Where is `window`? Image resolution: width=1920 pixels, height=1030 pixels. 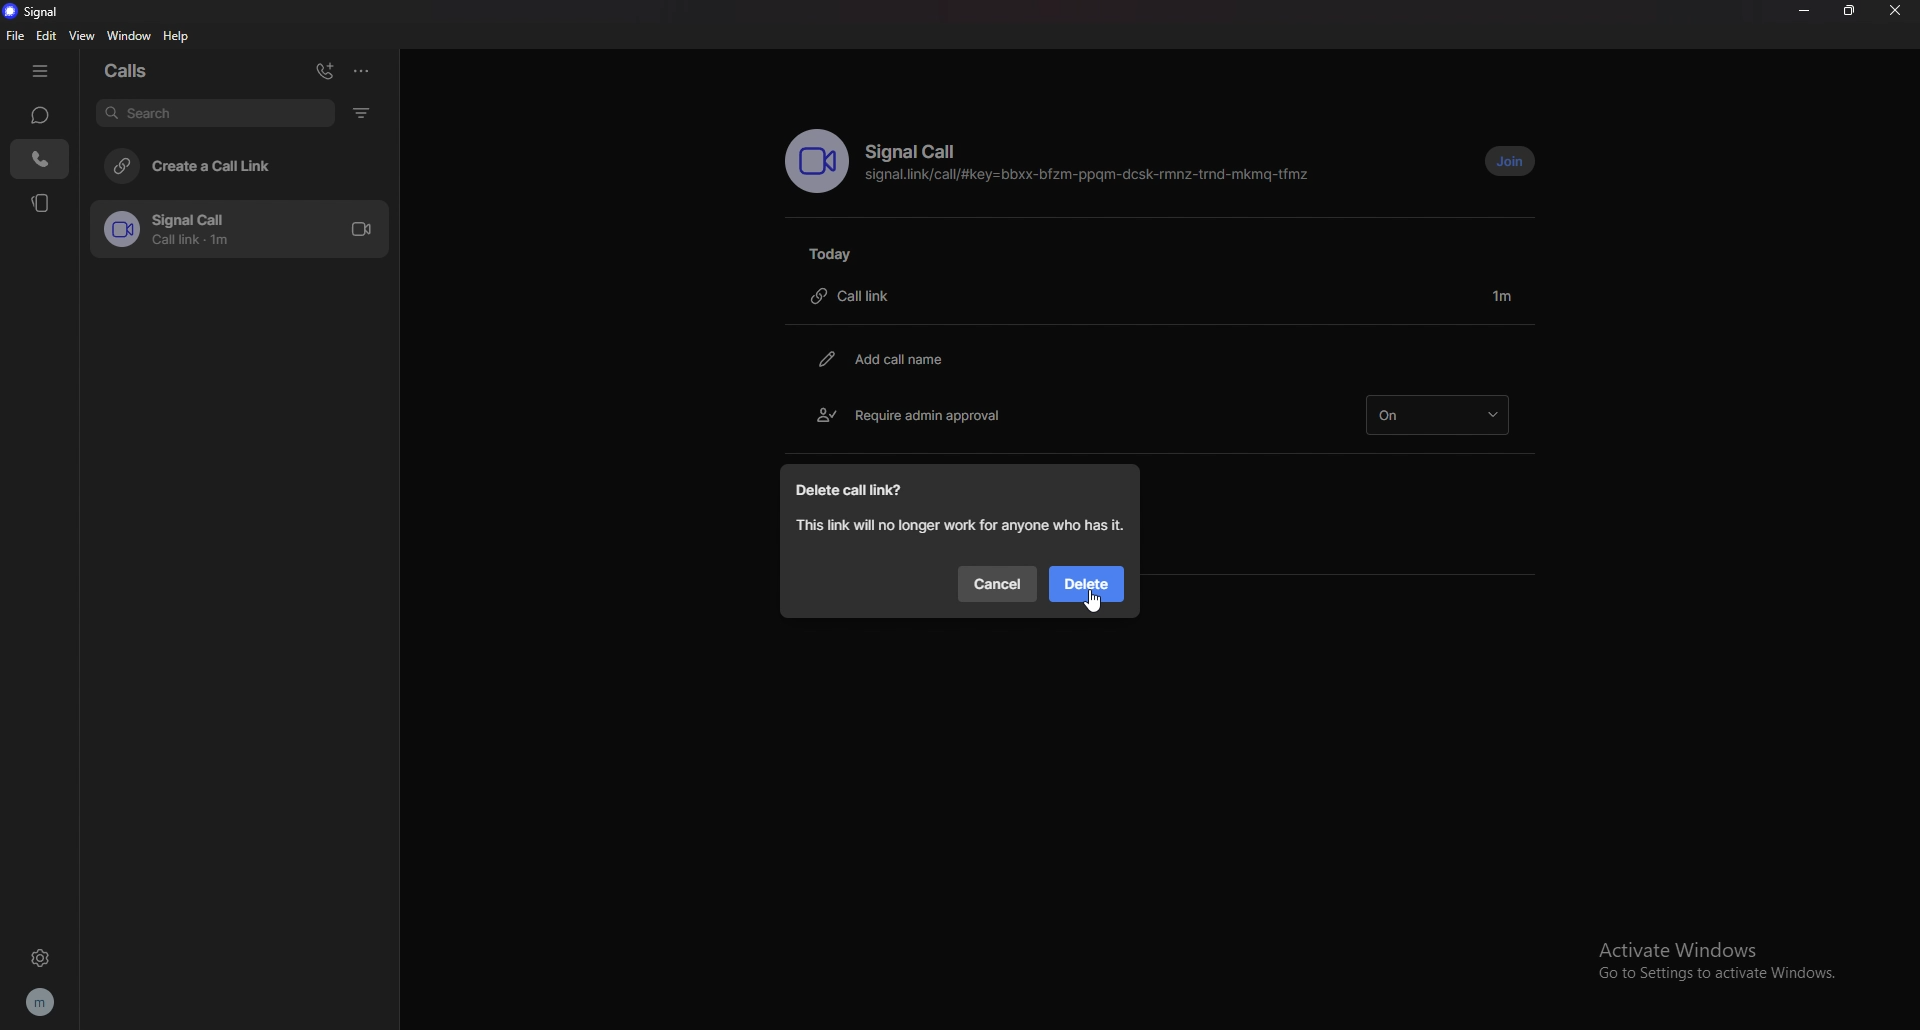
window is located at coordinates (130, 35).